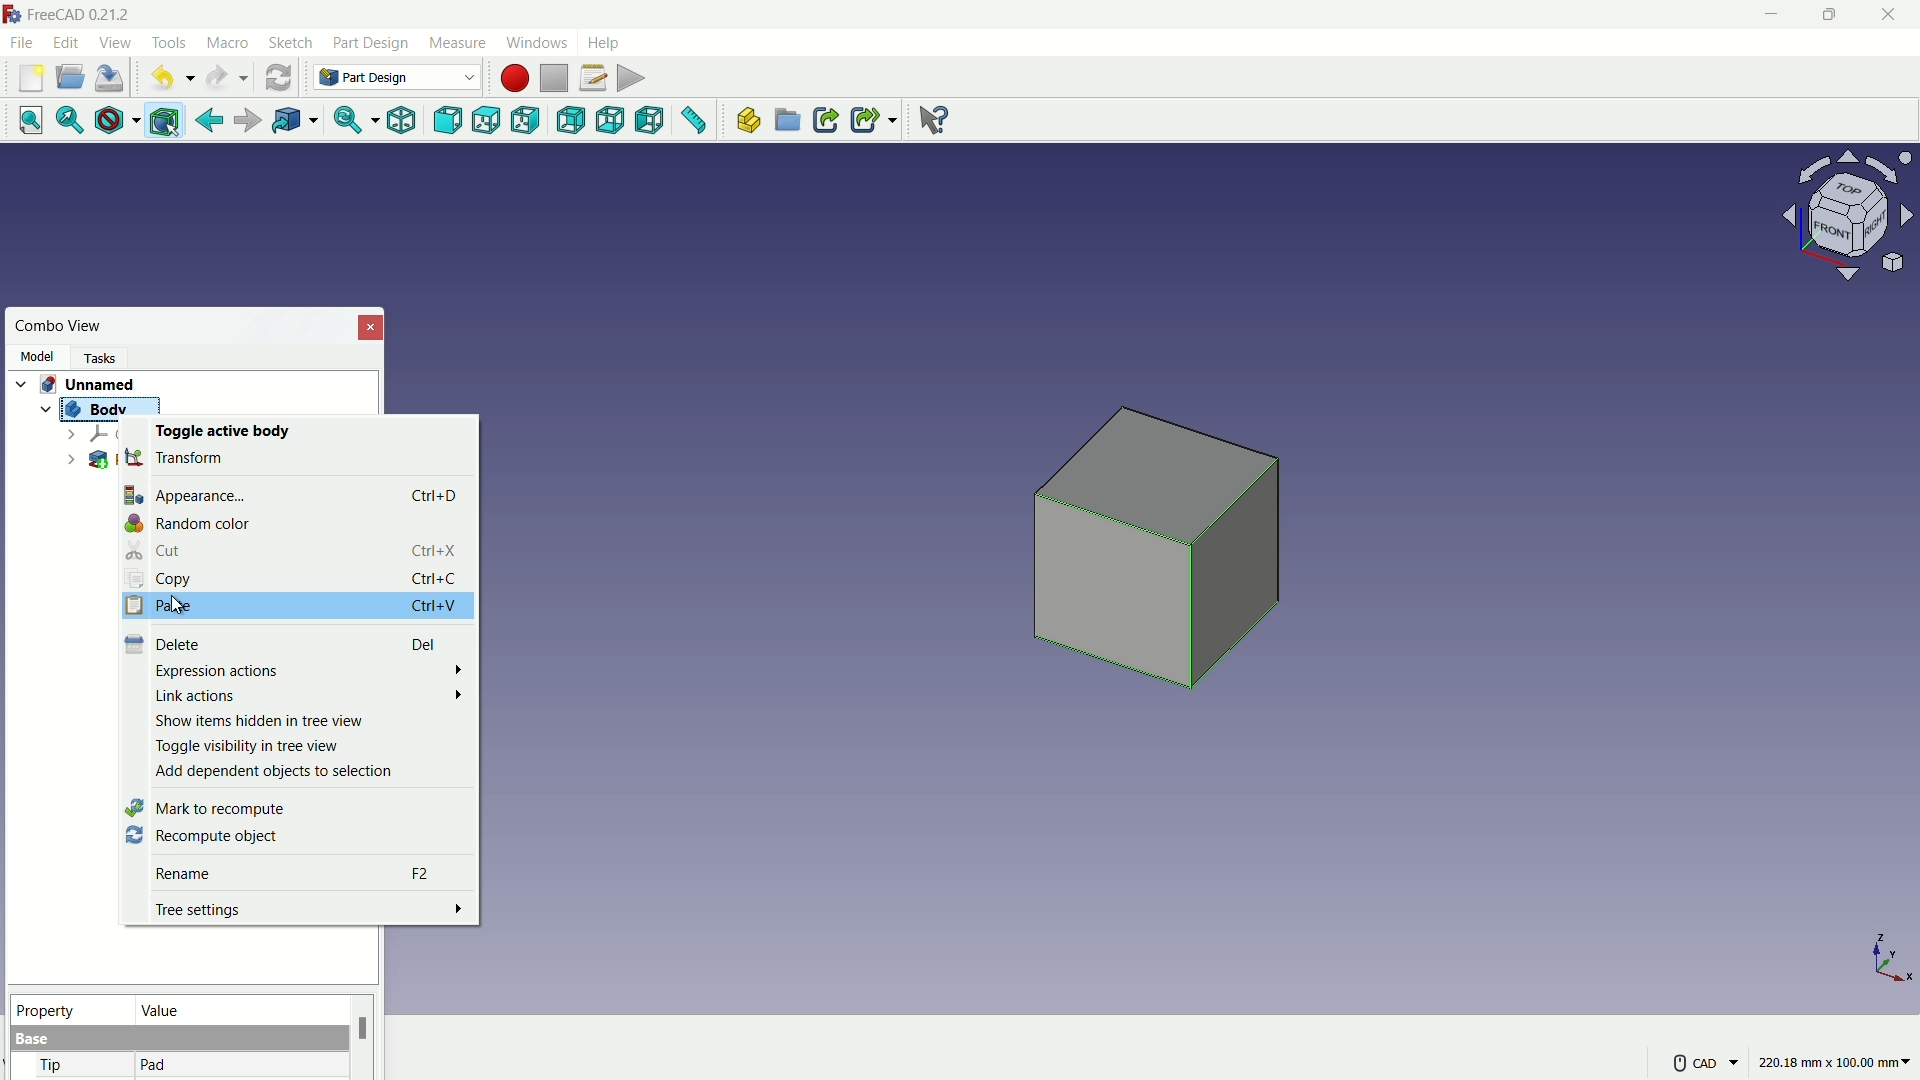  What do you see at coordinates (298, 605) in the screenshot?
I see `Paste Ctrl+V` at bounding box center [298, 605].